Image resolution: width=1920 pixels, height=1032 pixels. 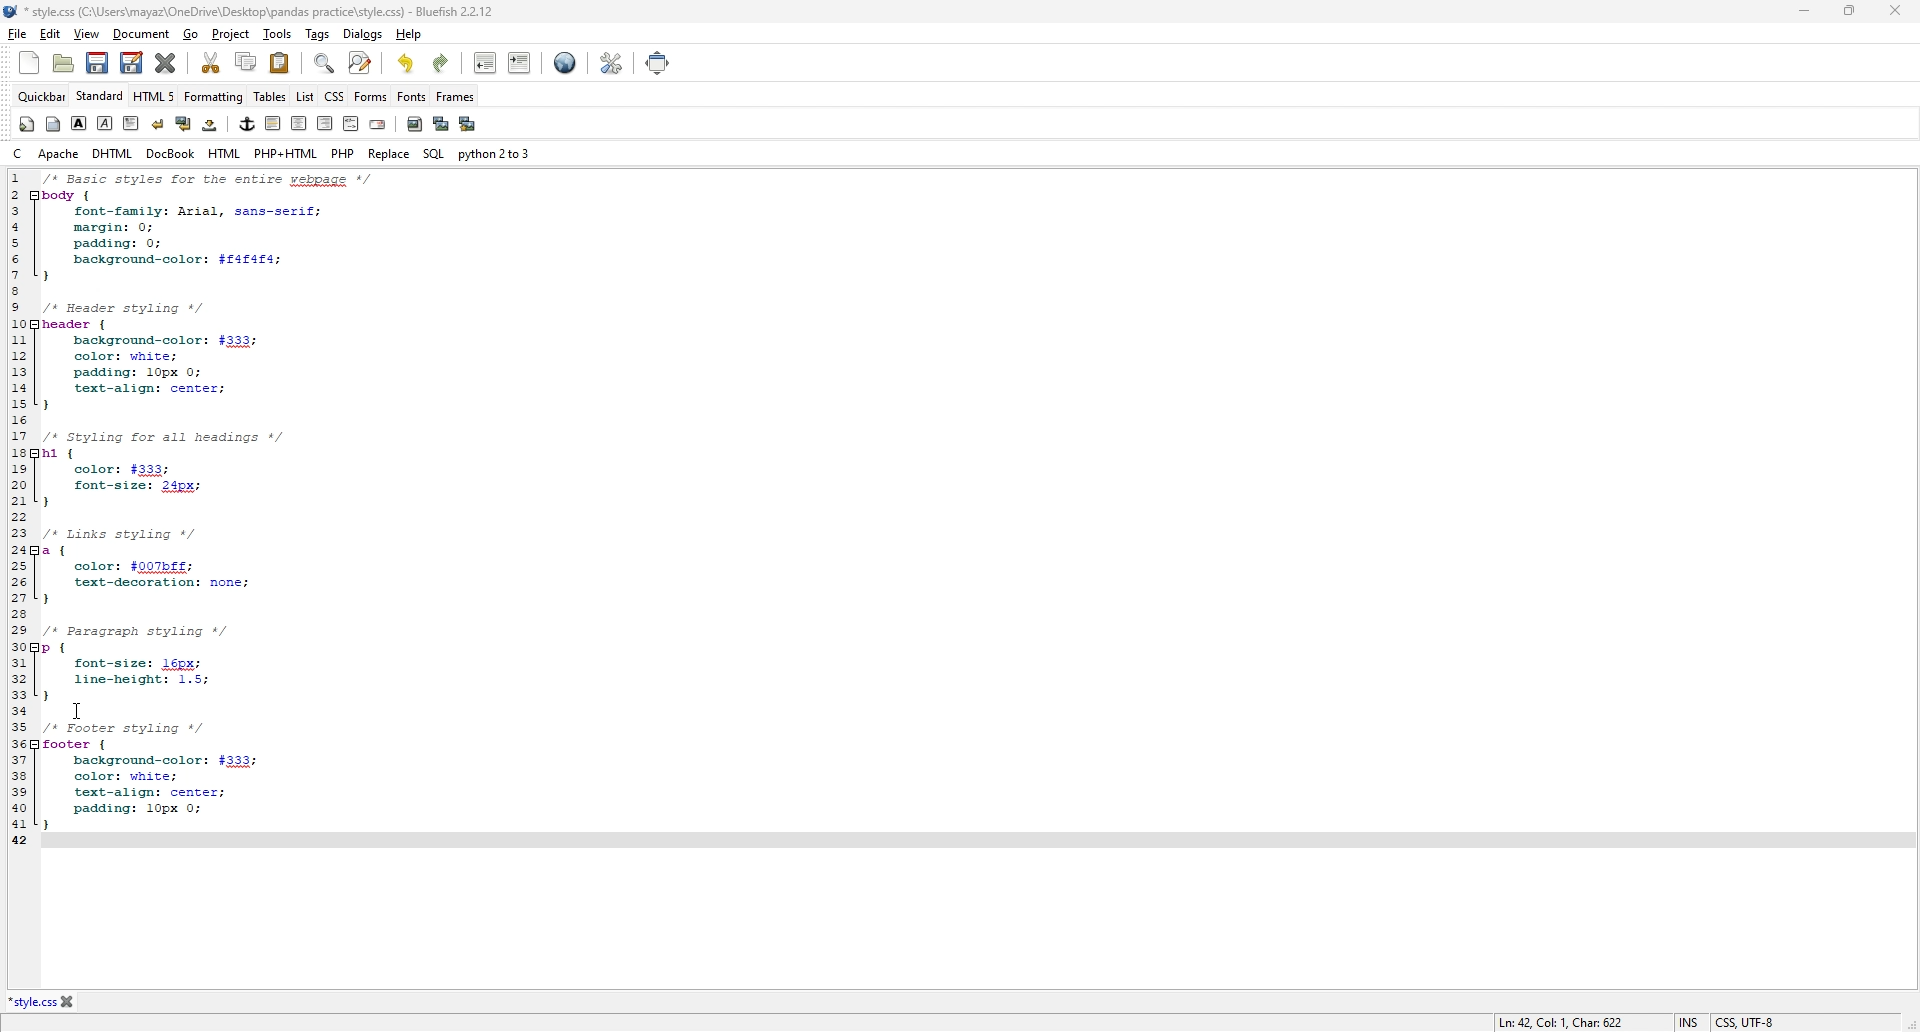 I want to click on code, so click(x=250, y=507).